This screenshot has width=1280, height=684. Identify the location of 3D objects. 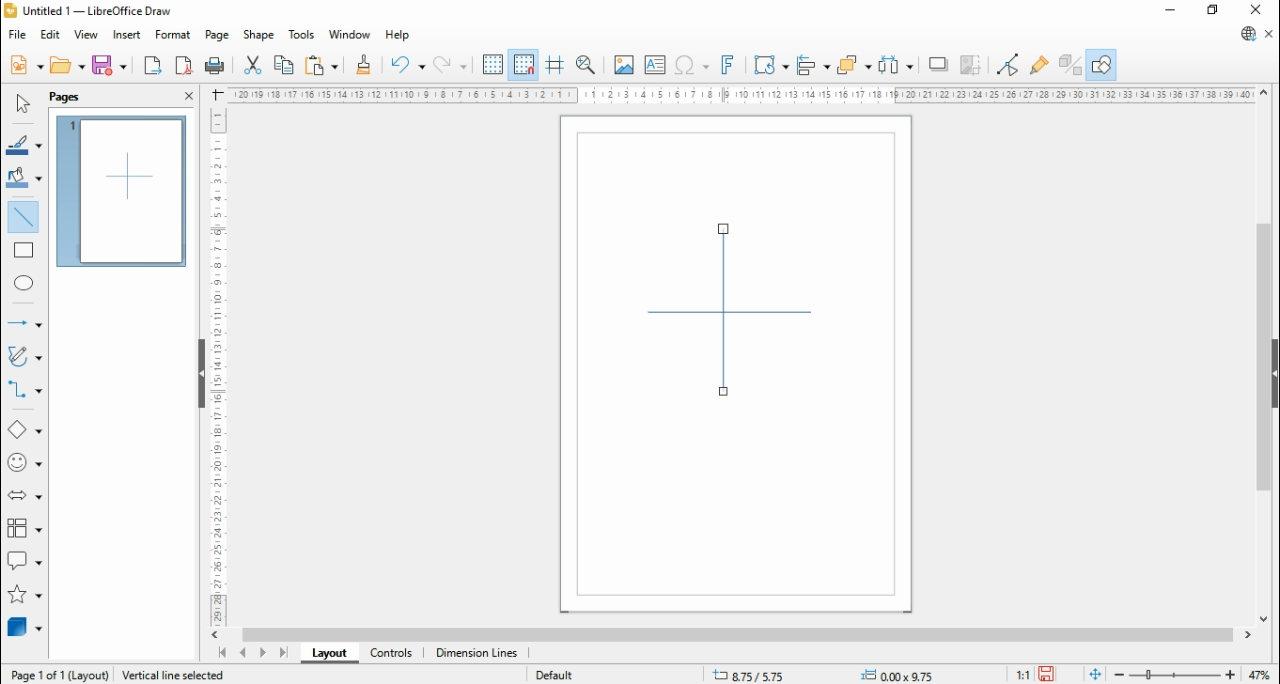
(25, 627).